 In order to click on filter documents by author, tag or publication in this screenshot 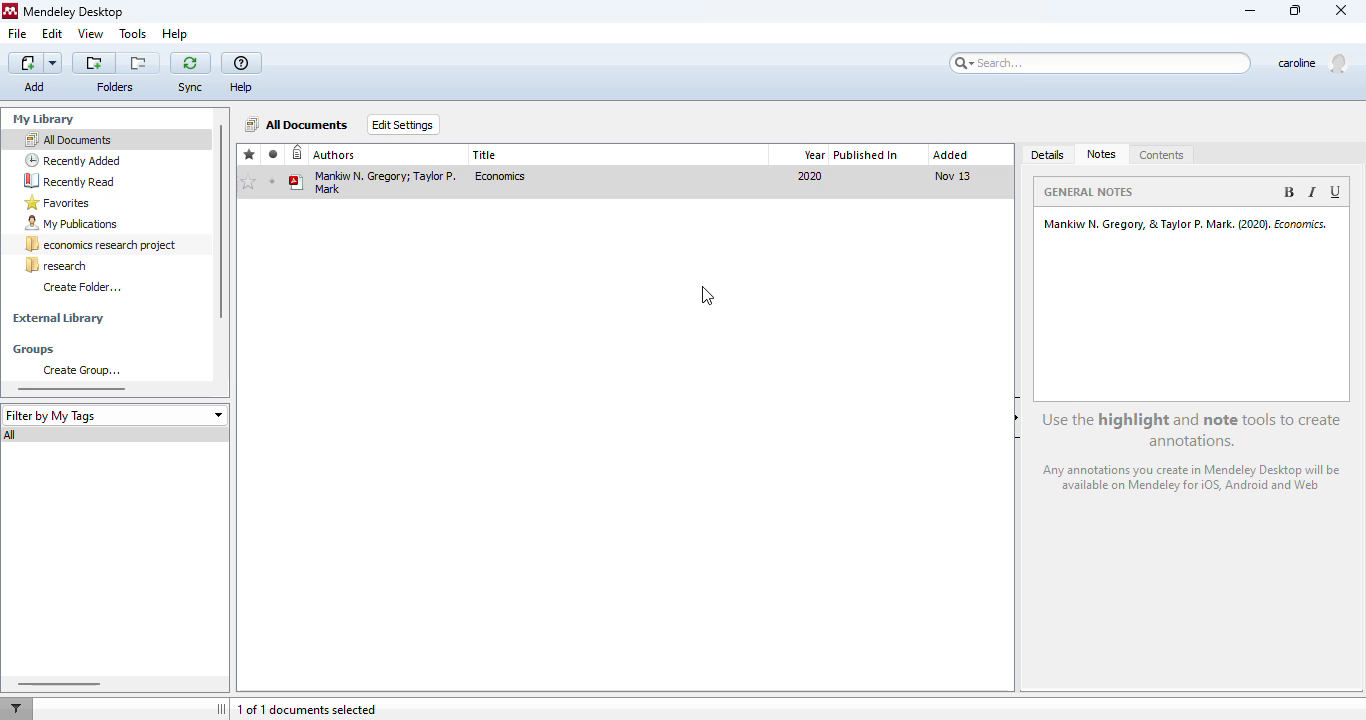, I will do `click(15, 709)`.